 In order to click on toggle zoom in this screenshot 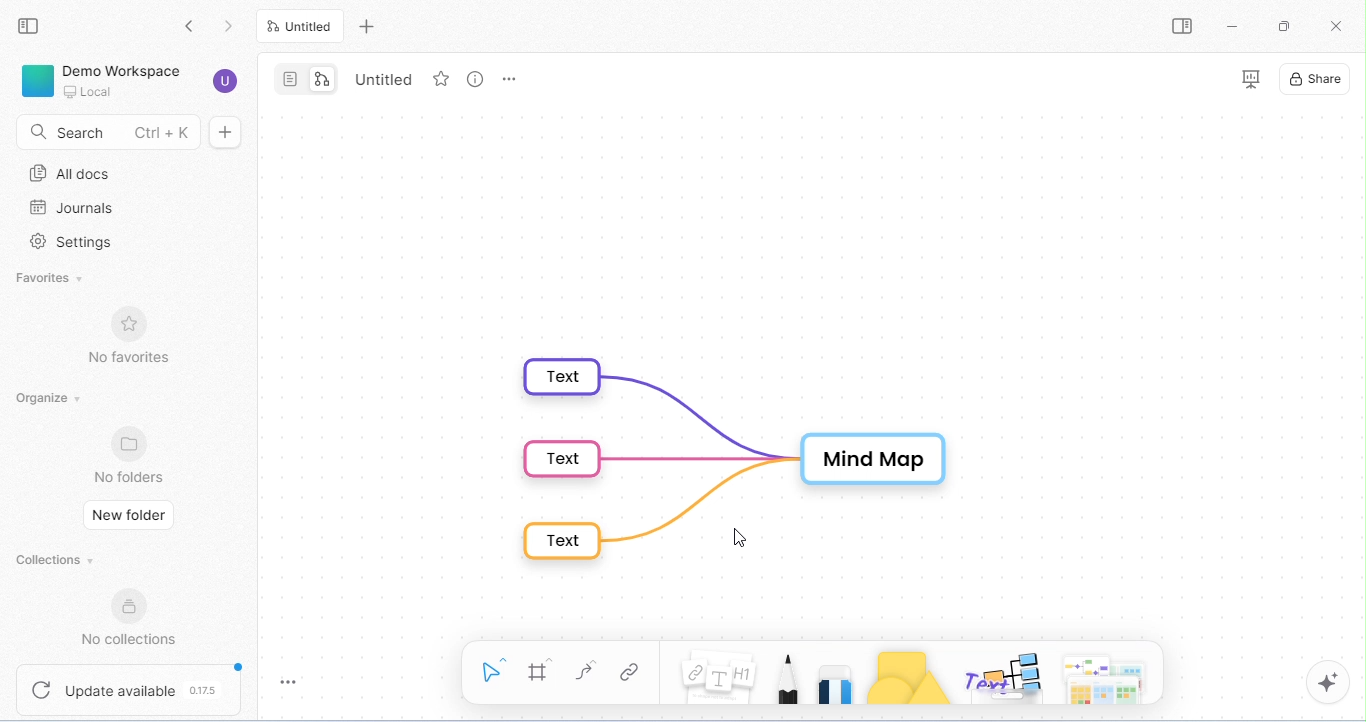, I will do `click(288, 685)`.